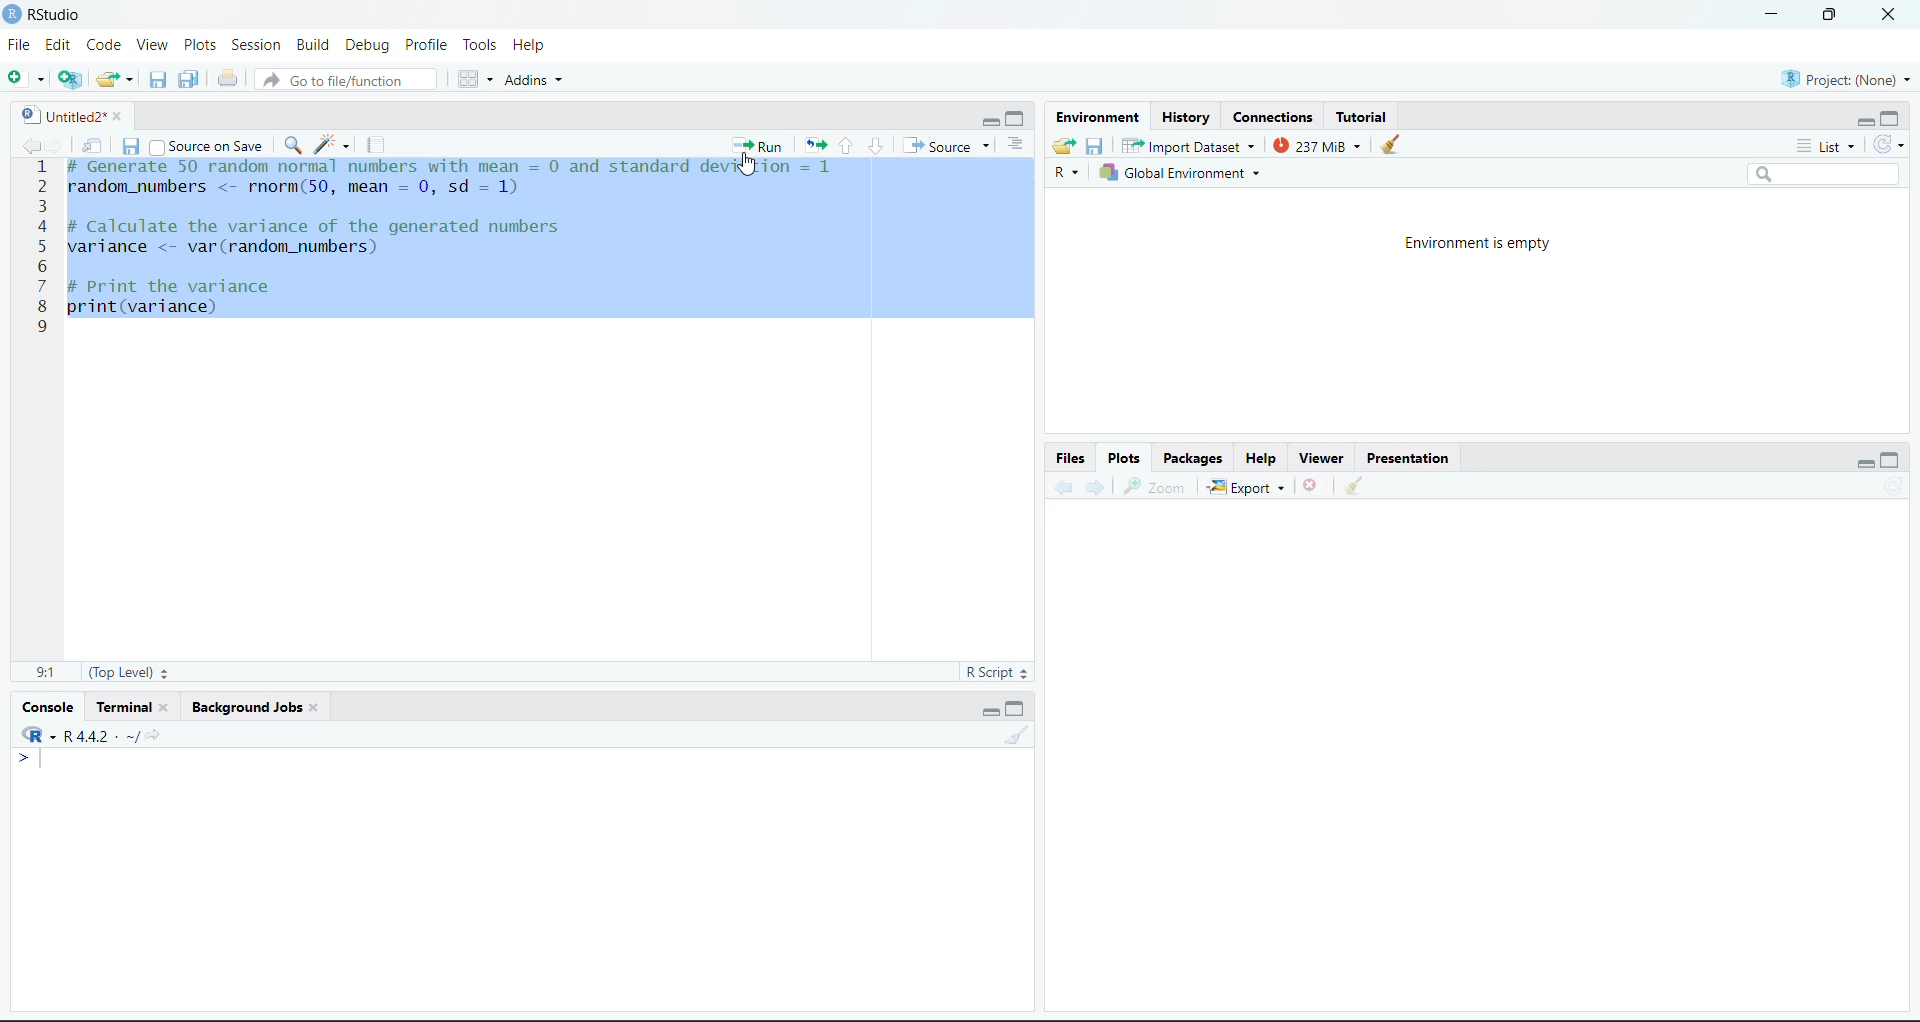  I want to click on Debug, so click(371, 45).